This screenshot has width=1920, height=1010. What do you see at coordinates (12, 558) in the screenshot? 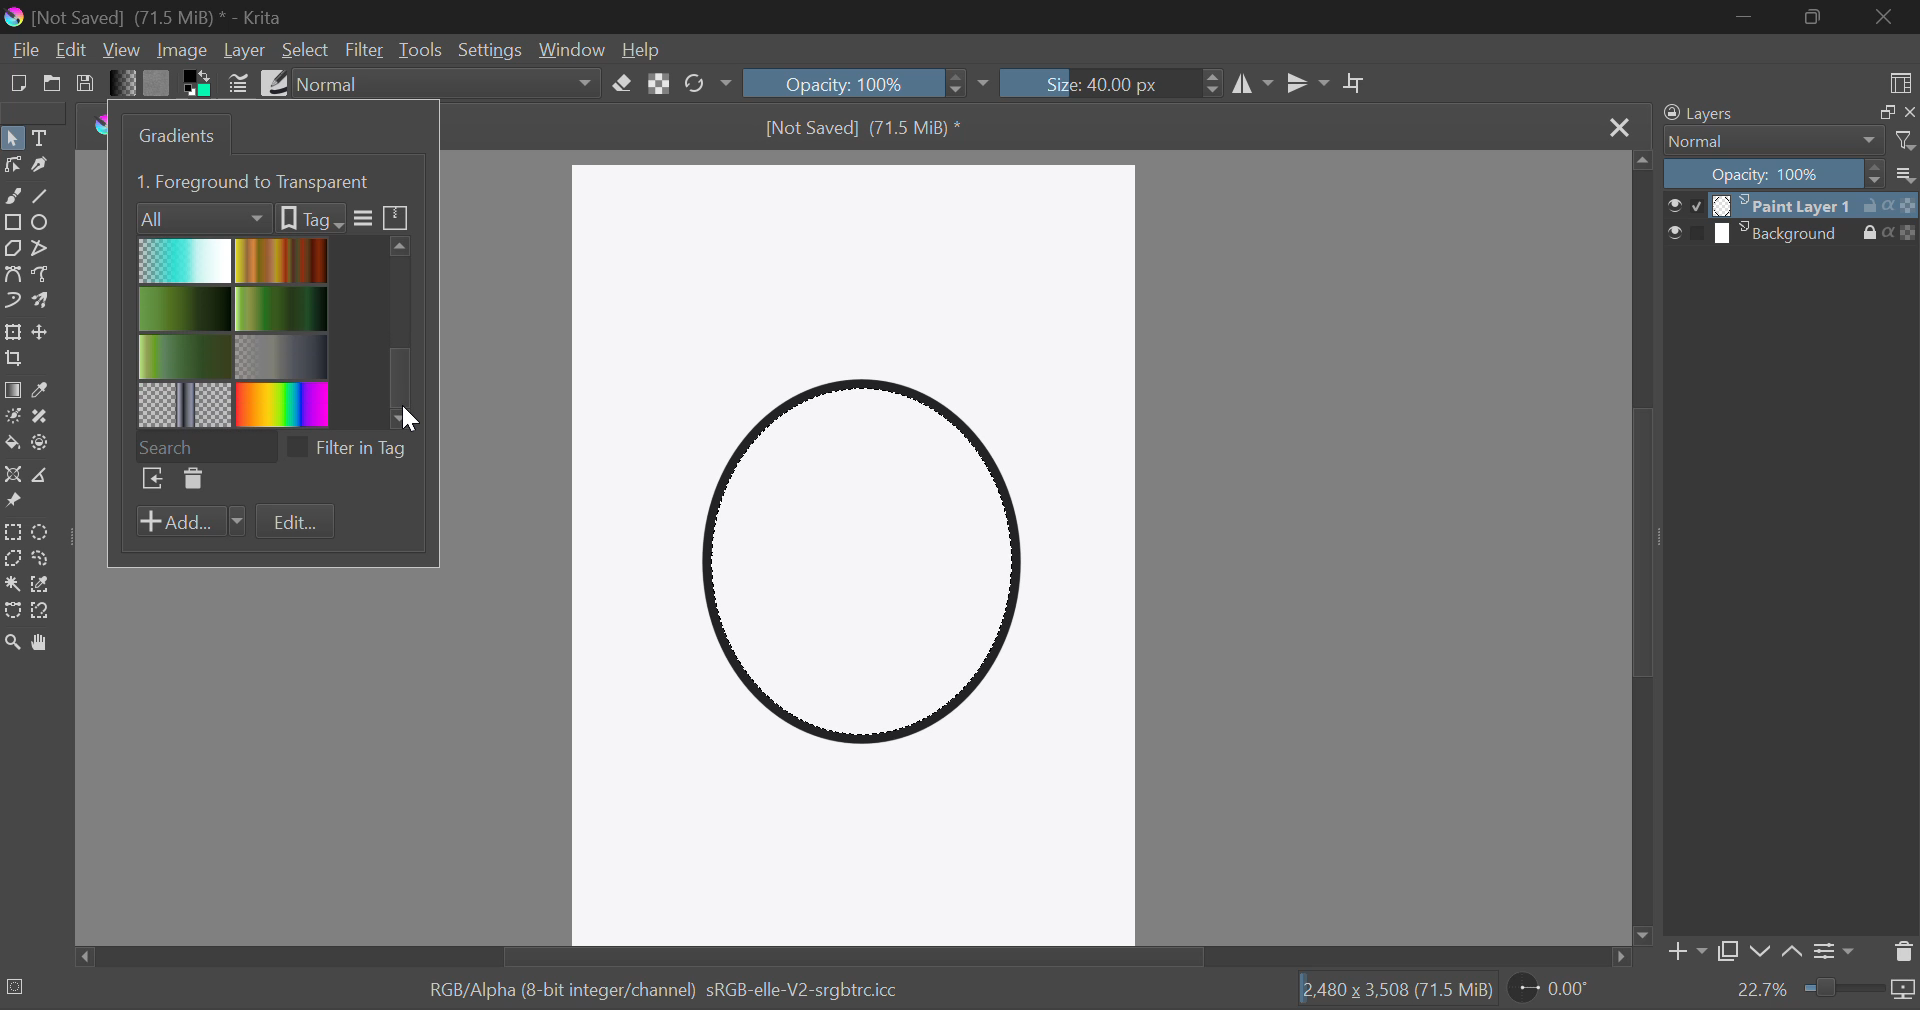
I see `Polygon Selection Tool` at bounding box center [12, 558].